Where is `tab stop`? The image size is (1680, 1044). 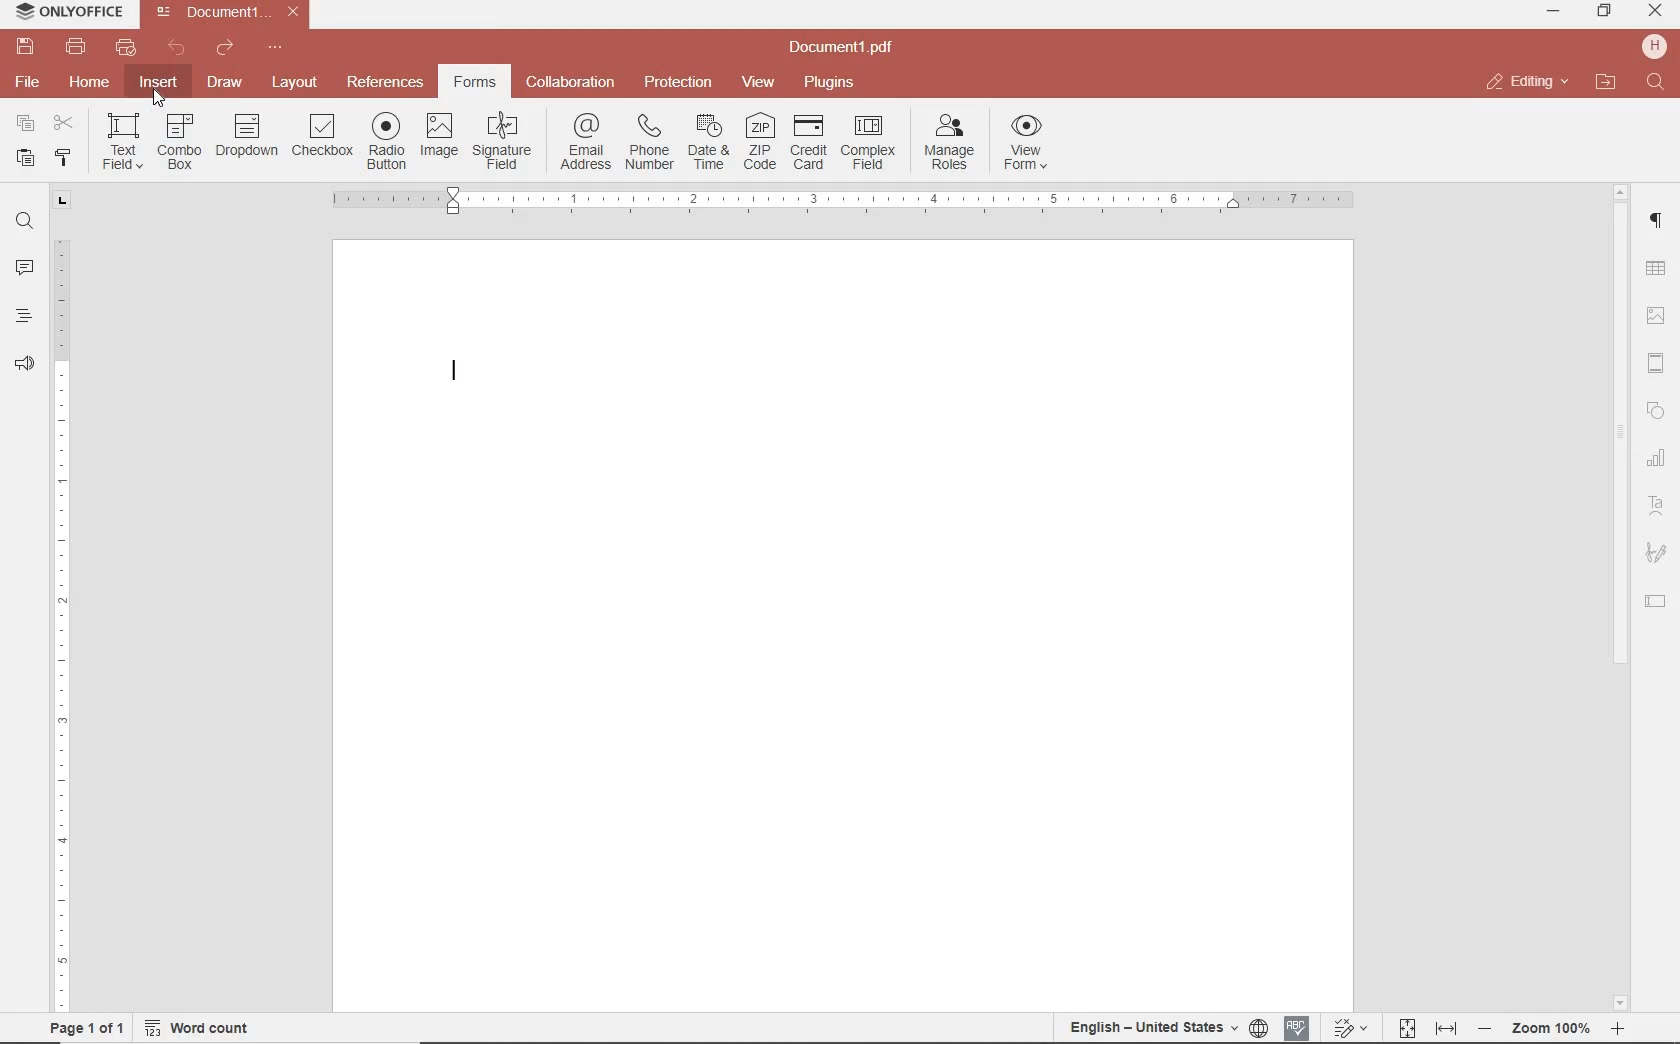 tab stop is located at coordinates (63, 199).